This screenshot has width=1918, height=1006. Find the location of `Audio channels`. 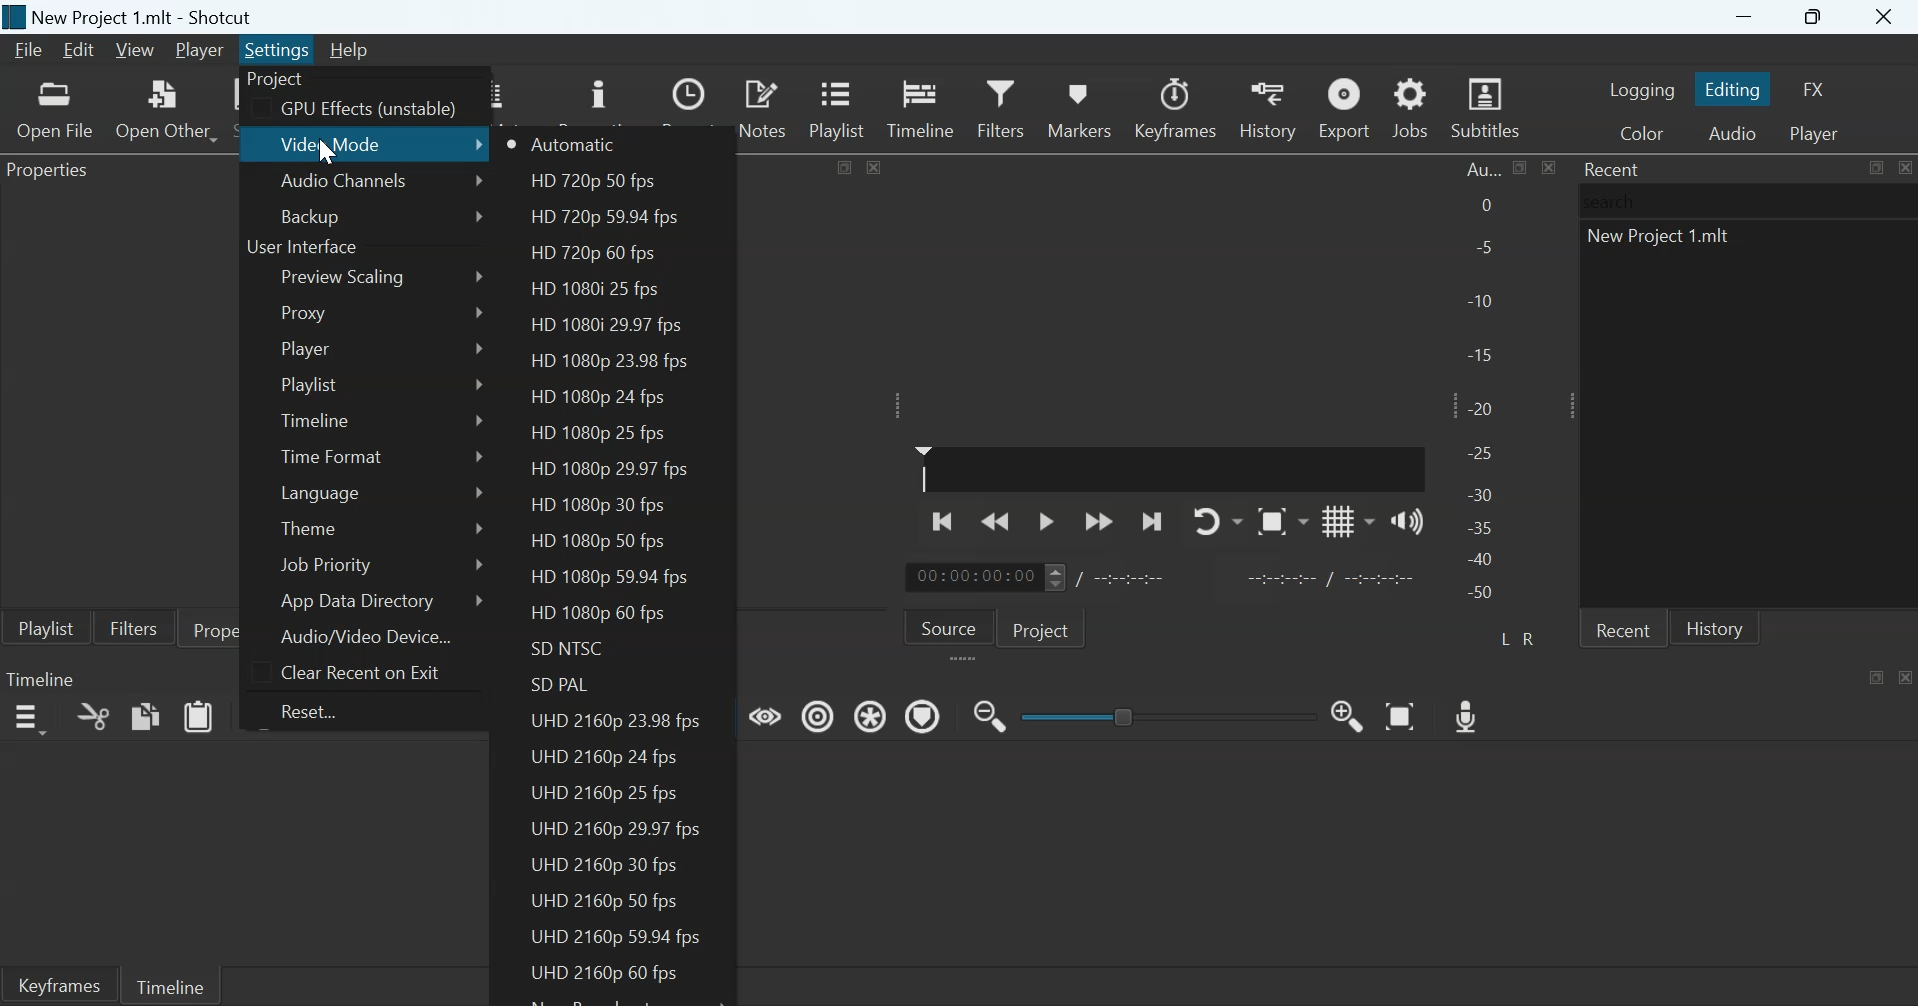

Audio channels is located at coordinates (344, 183).